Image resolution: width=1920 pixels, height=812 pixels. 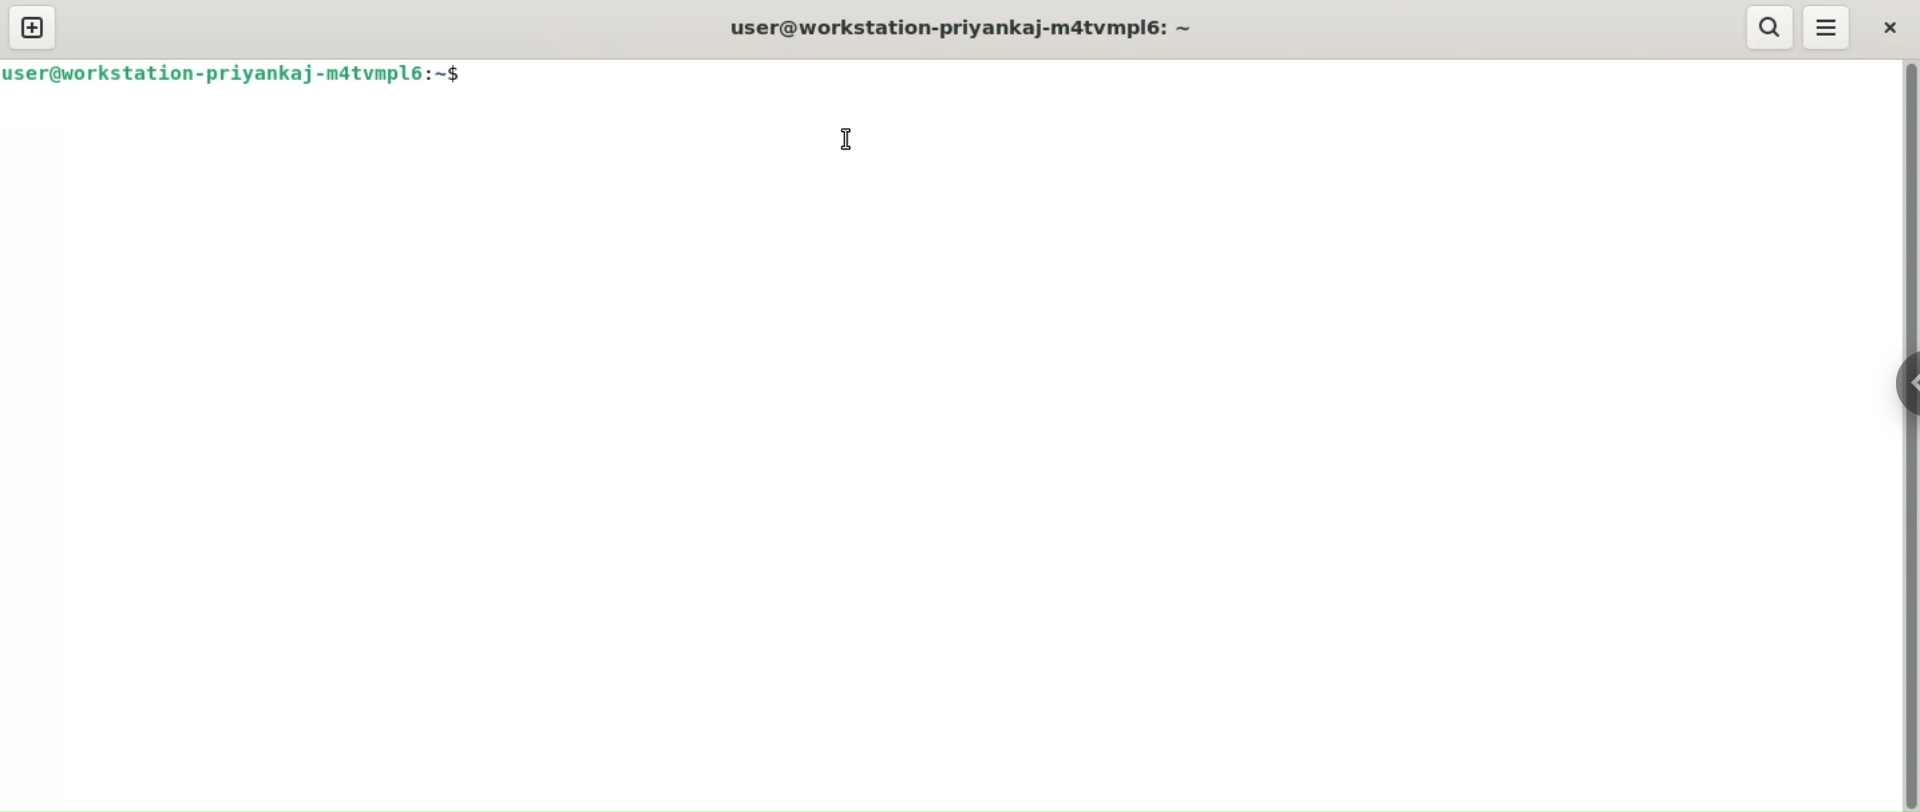 What do you see at coordinates (852, 137) in the screenshot?
I see `cursor` at bounding box center [852, 137].